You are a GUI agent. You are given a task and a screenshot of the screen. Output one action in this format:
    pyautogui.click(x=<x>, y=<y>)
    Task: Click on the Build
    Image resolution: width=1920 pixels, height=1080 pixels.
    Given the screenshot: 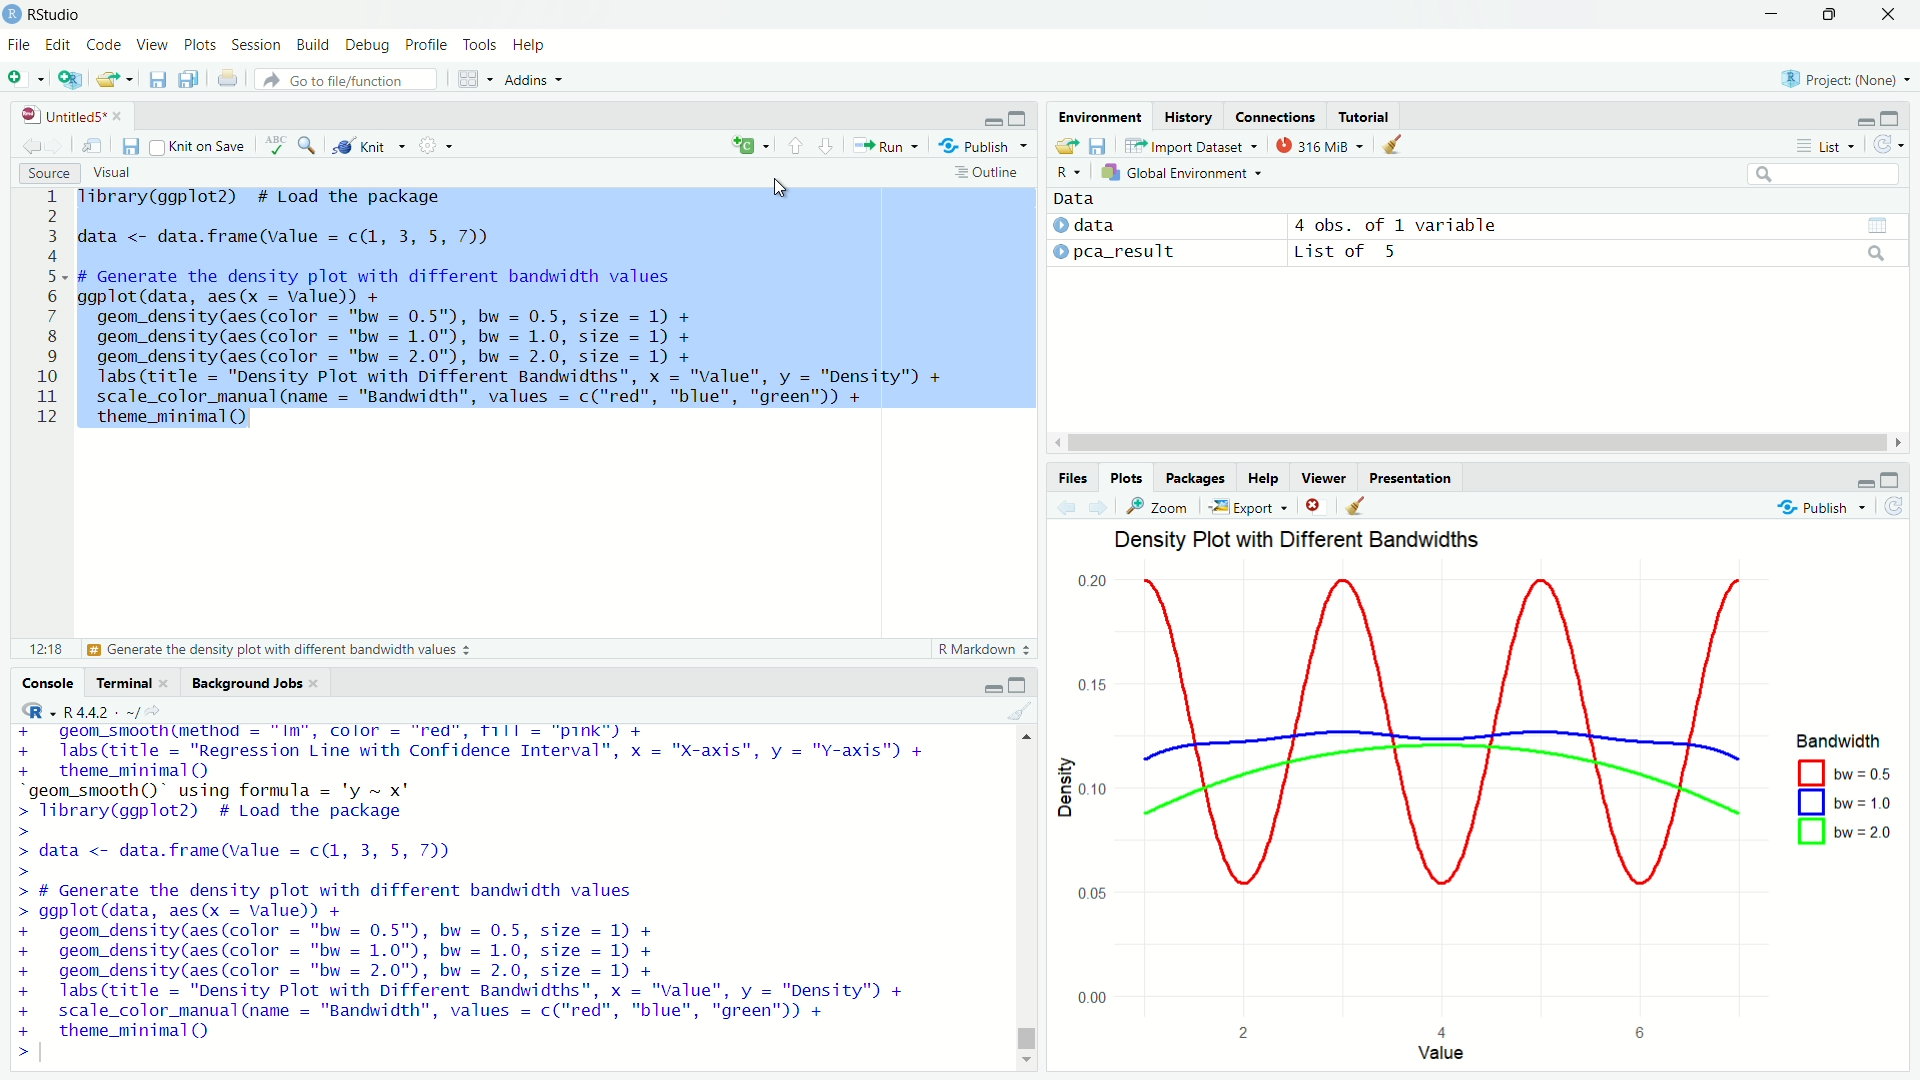 What is the action you would take?
    pyautogui.click(x=313, y=43)
    